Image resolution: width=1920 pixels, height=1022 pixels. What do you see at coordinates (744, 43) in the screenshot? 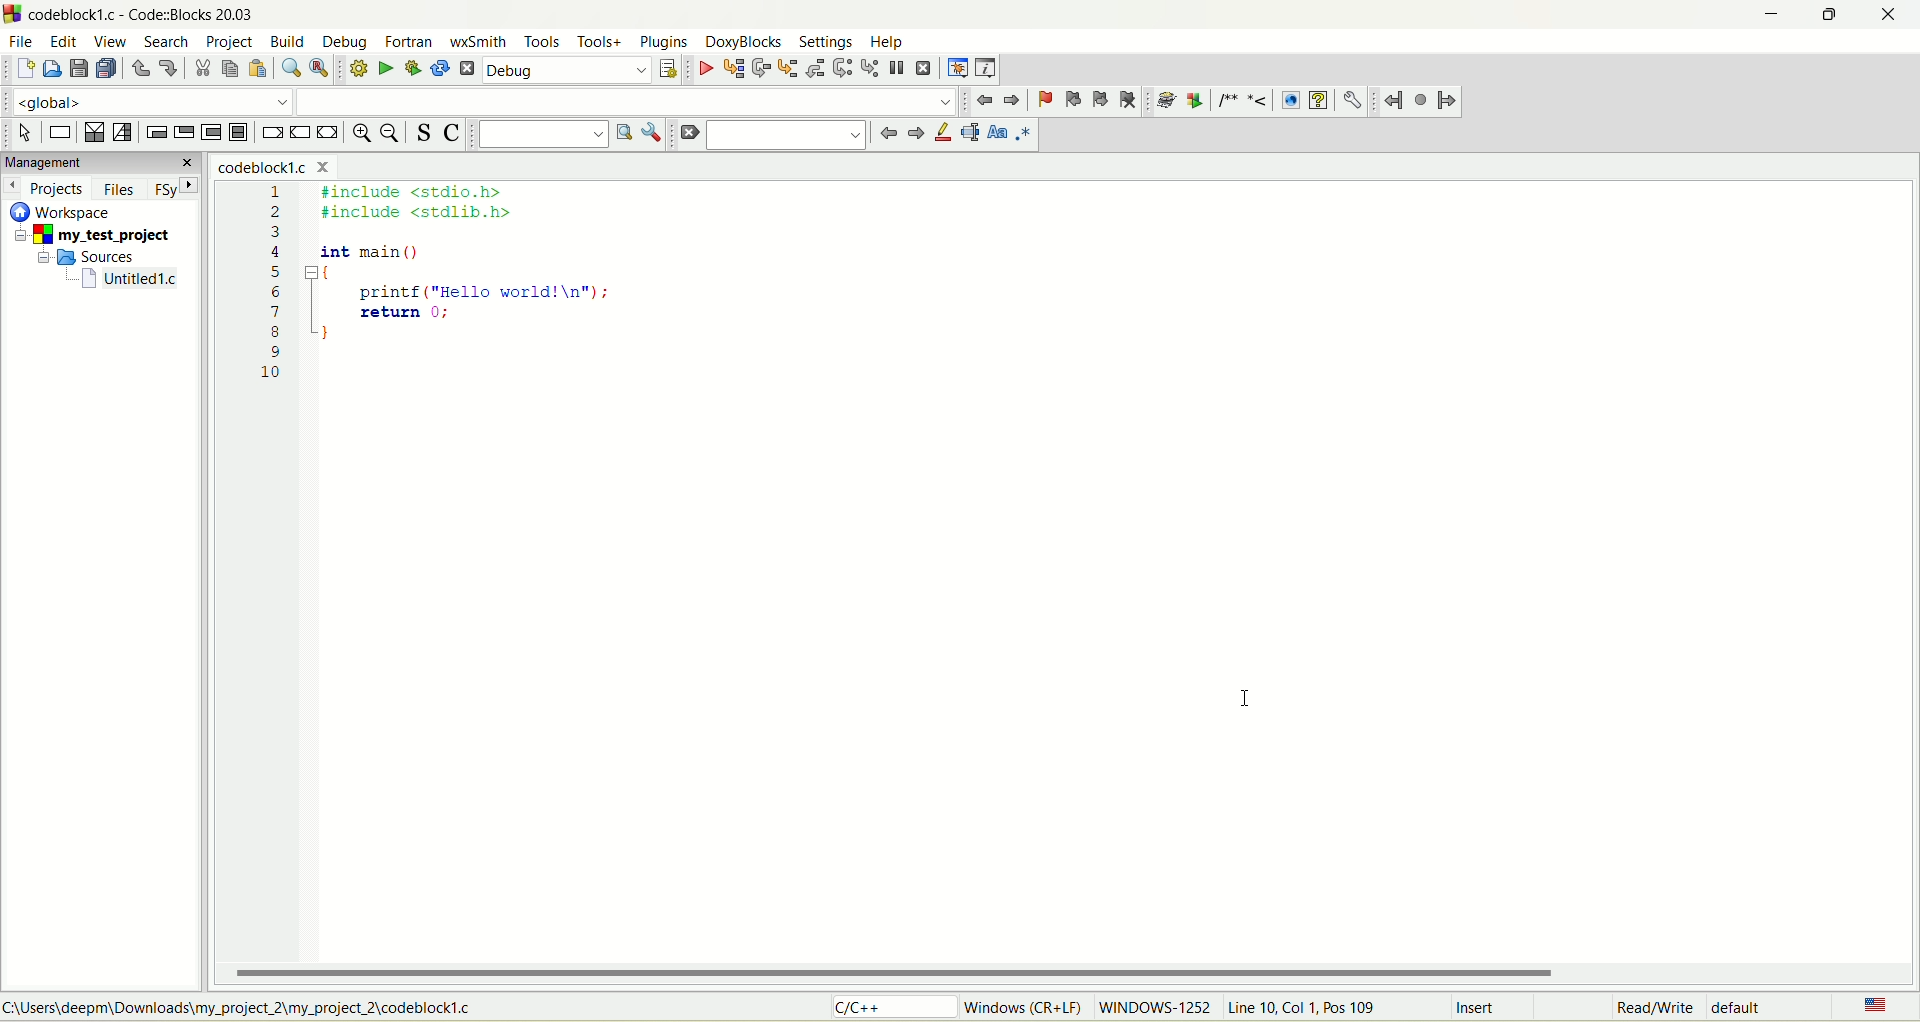
I see `doxyblocks` at bounding box center [744, 43].